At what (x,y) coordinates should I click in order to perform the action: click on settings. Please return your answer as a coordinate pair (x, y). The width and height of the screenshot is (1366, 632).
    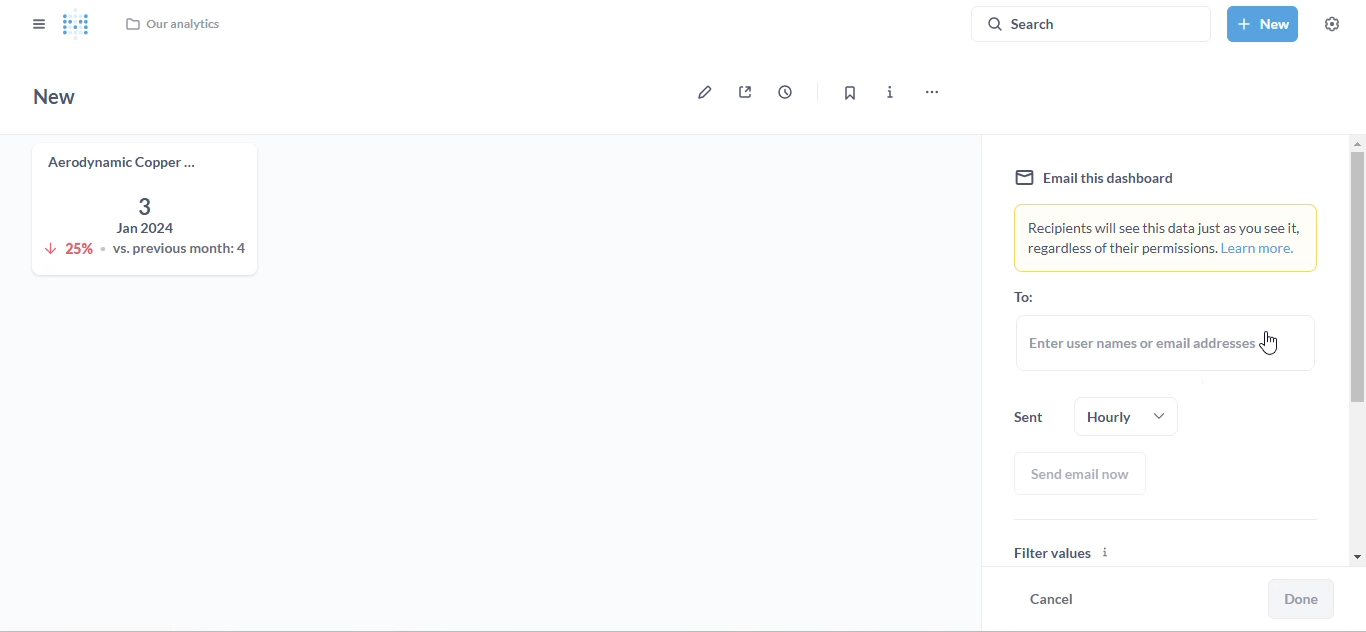
    Looking at the image, I should click on (1332, 24).